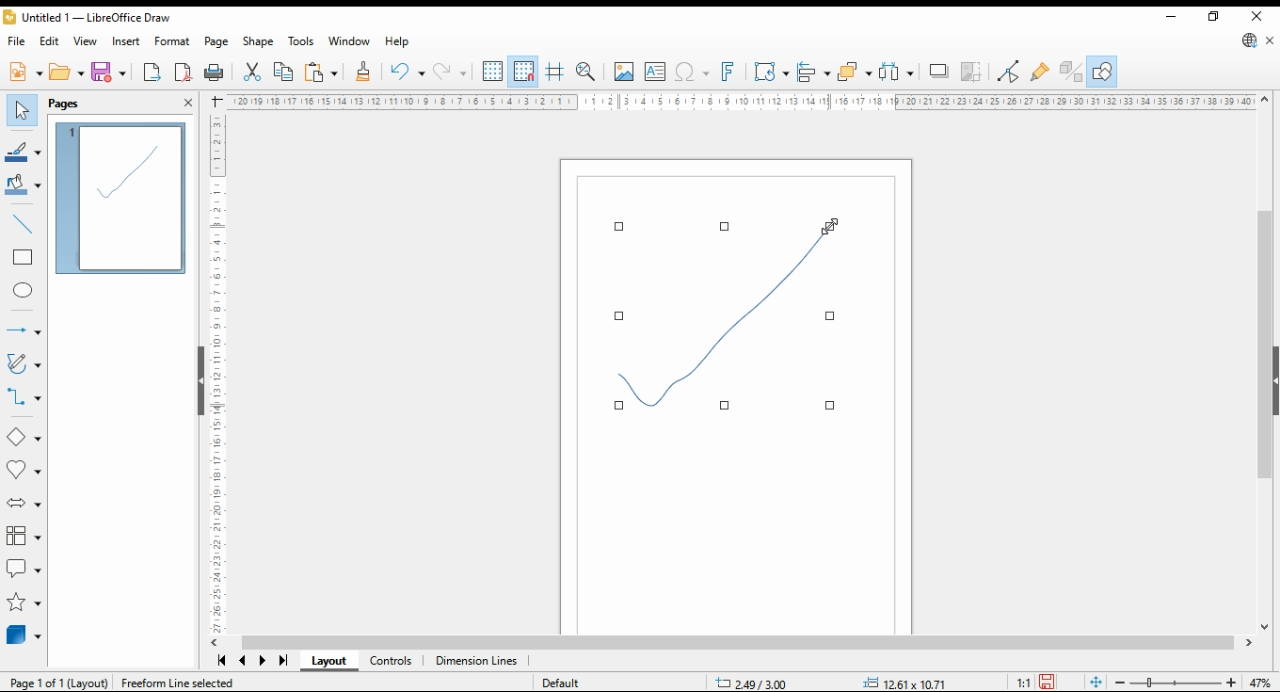  Describe the element at coordinates (365, 71) in the screenshot. I see ` clone formatting` at that location.